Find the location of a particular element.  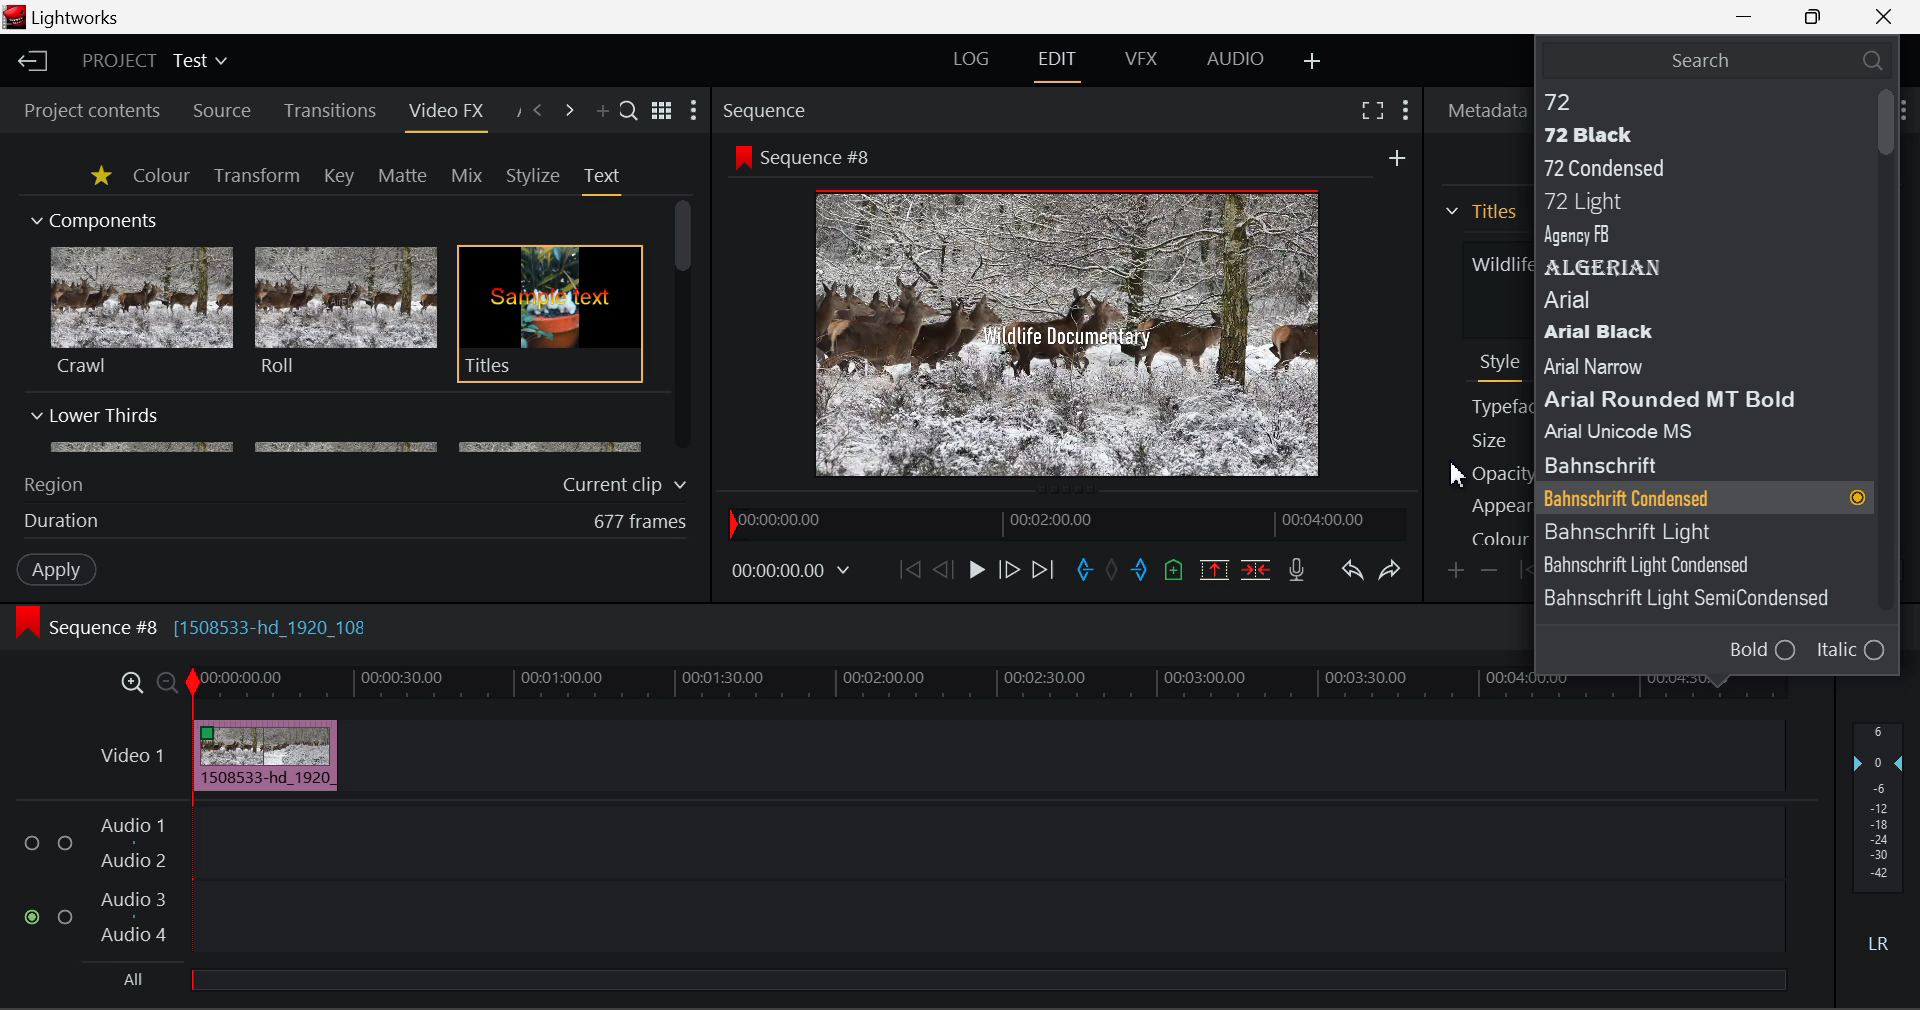

Project Timeline Navigator is located at coordinates (1066, 519).